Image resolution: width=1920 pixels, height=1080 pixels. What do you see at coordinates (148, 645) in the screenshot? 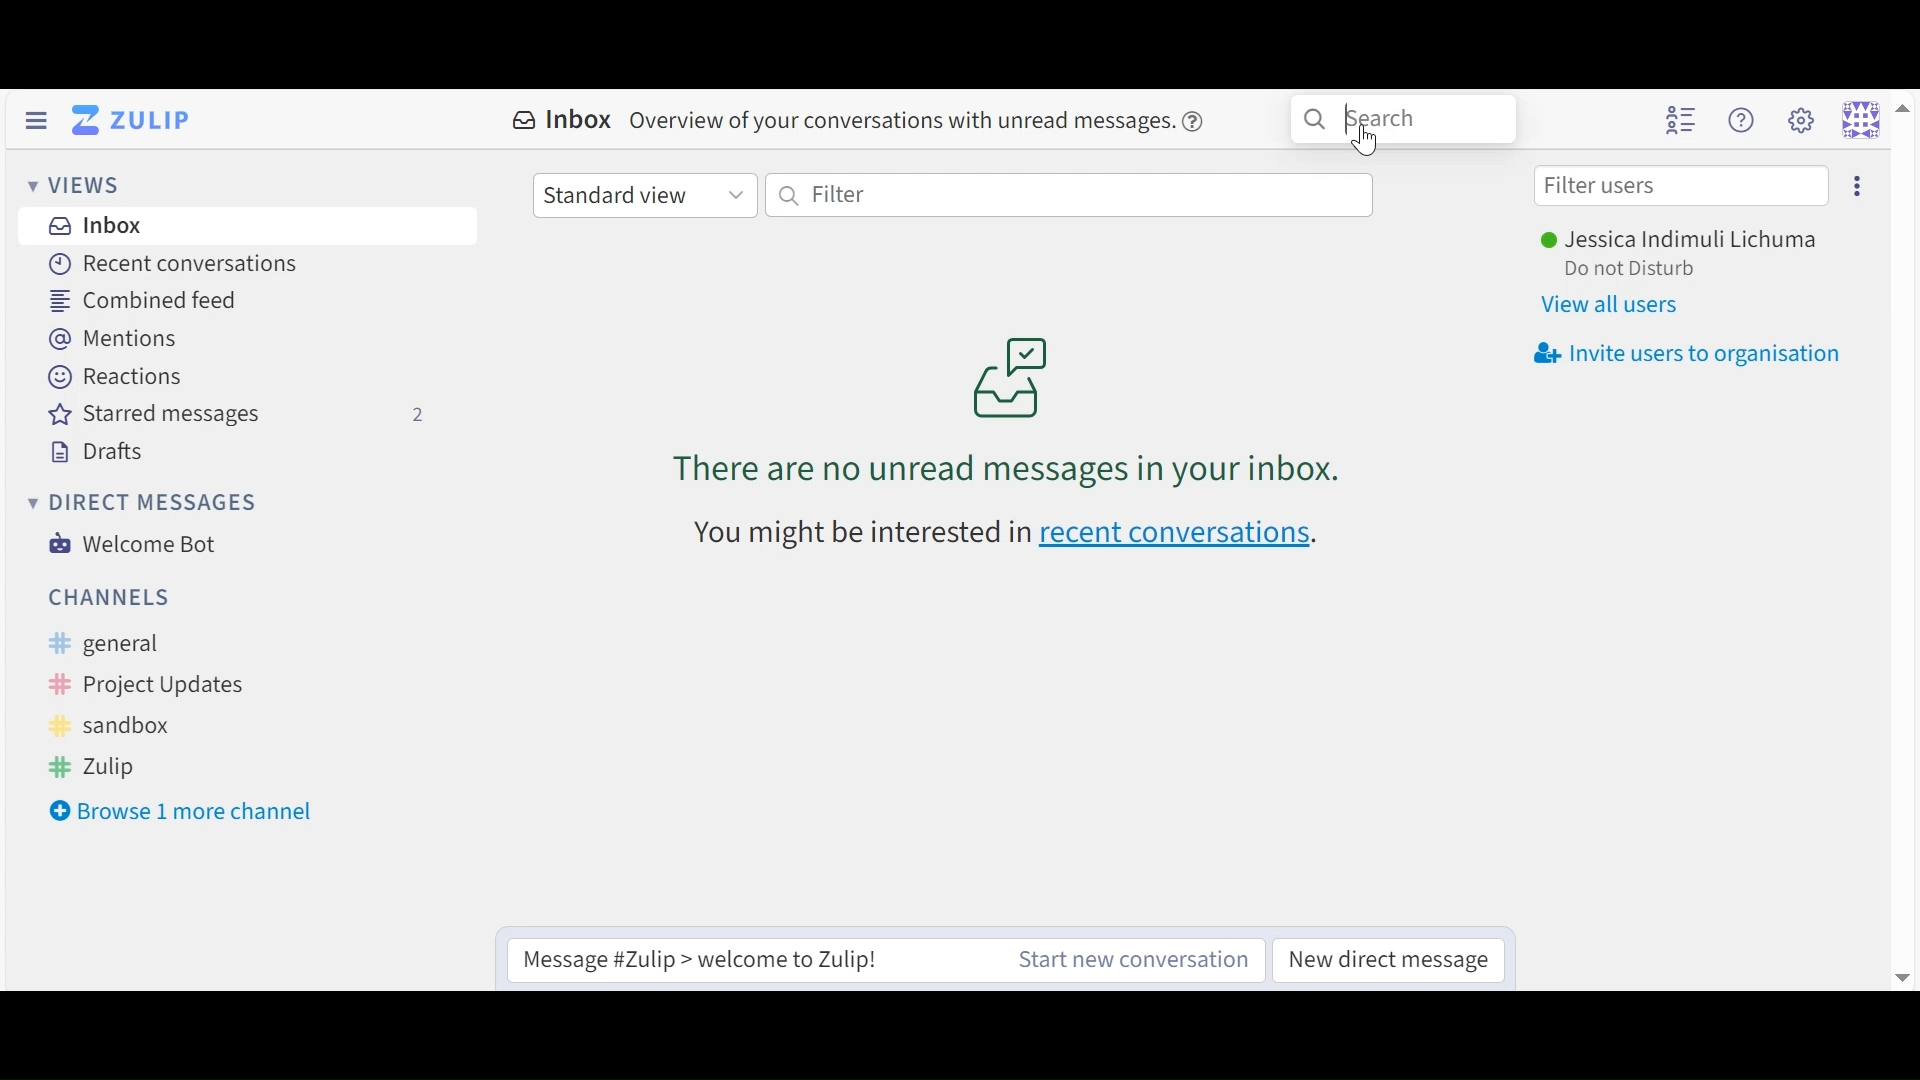
I see `General` at bounding box center [148, 645].